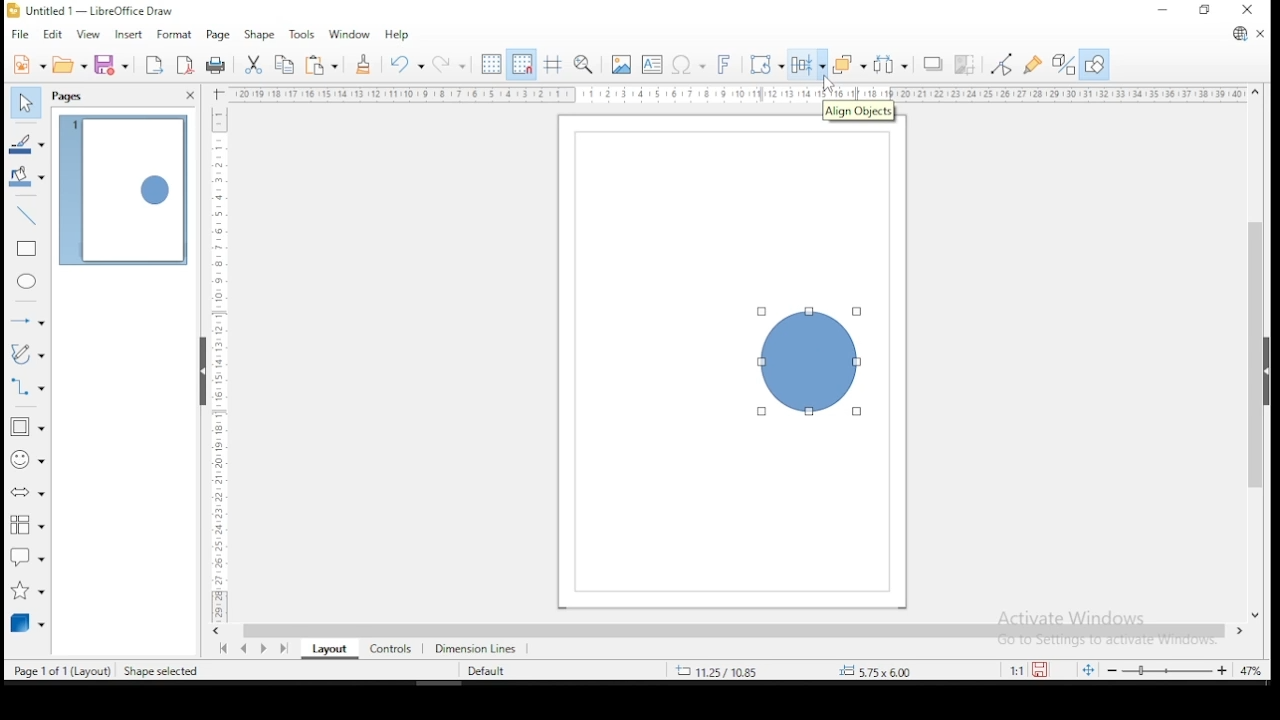 This screenshot has width=1280, height=720. I want to click on zoom slider, so click(1166, 669).